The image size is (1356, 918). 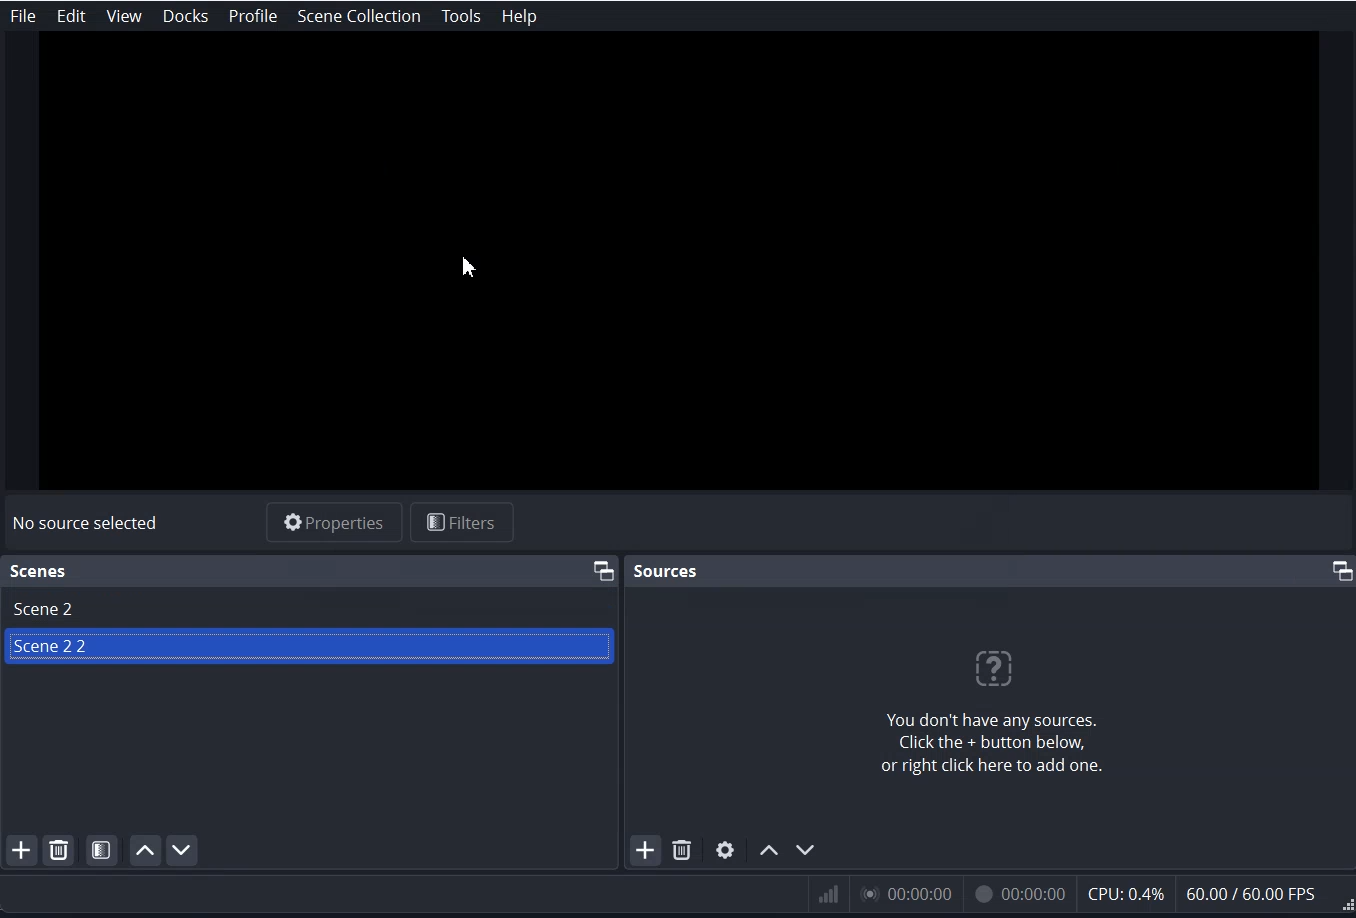 I want to click on Sources, so click(x=667, y=569).